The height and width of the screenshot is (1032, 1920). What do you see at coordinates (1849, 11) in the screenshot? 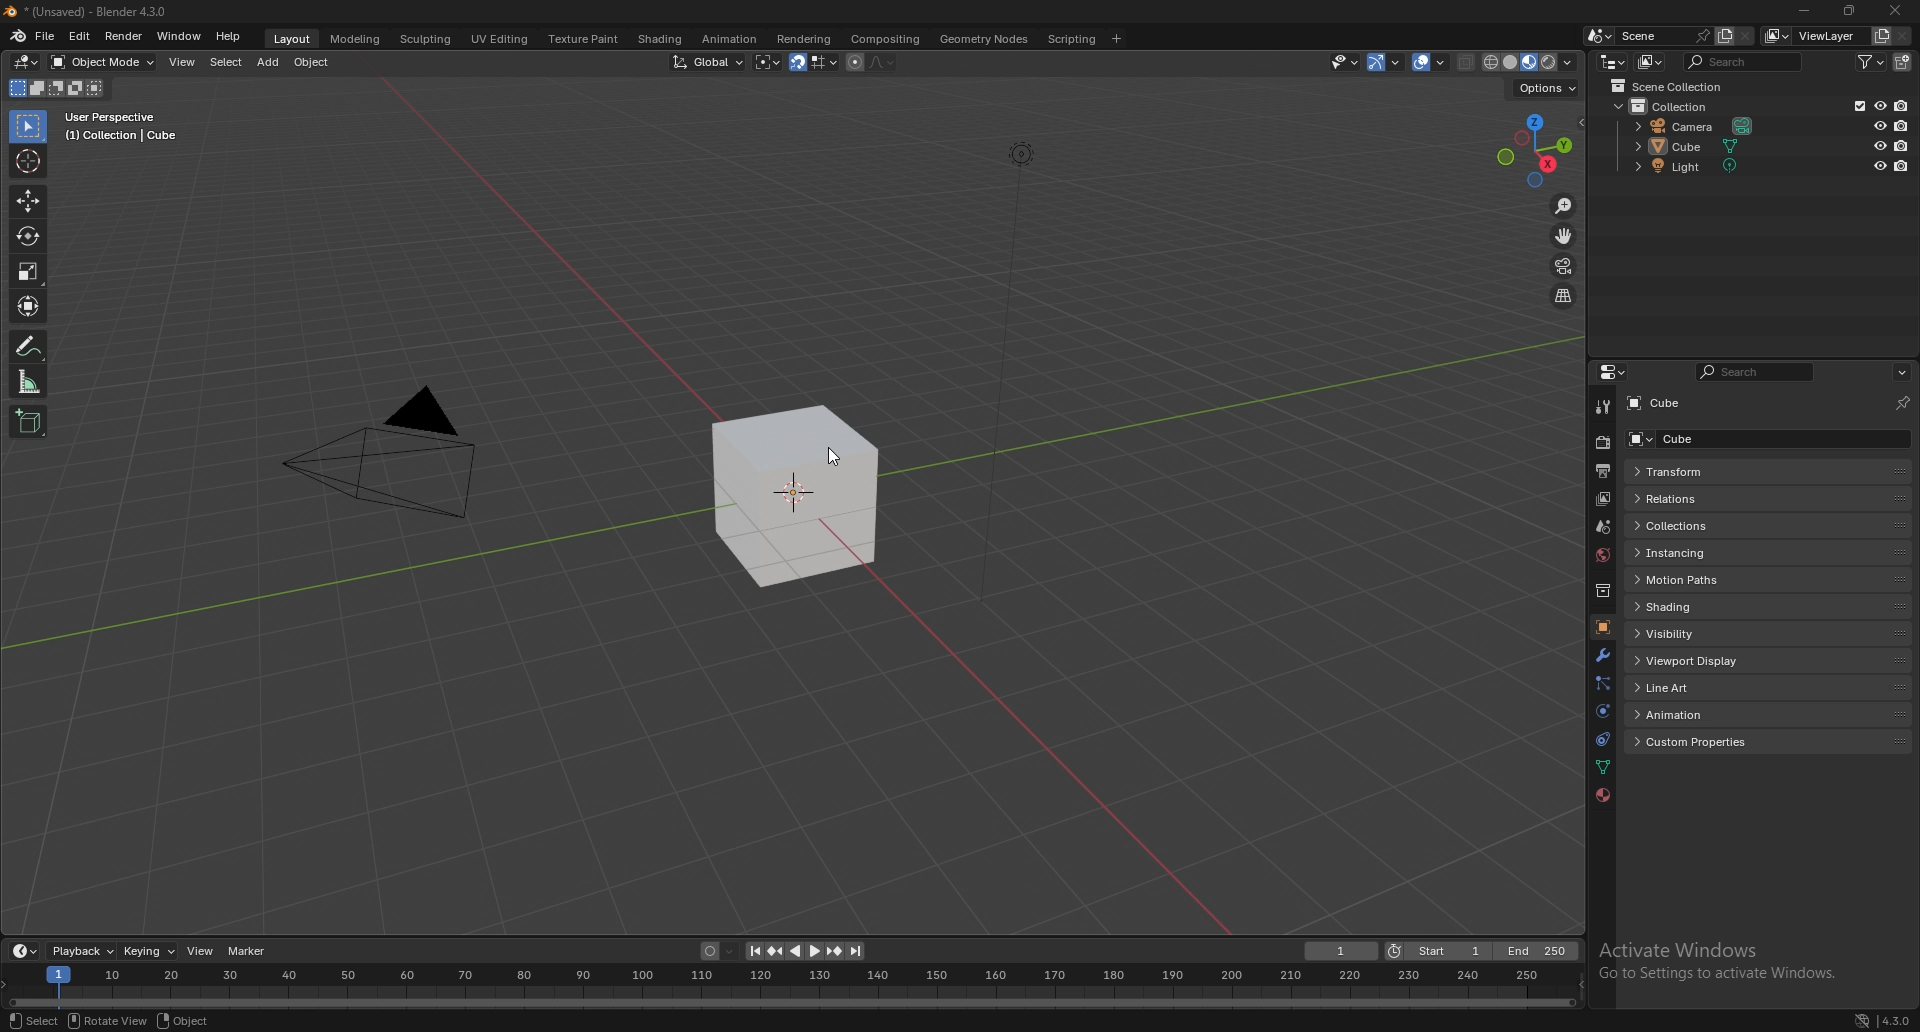
I see `resize` at bounding box center [1849, 11].